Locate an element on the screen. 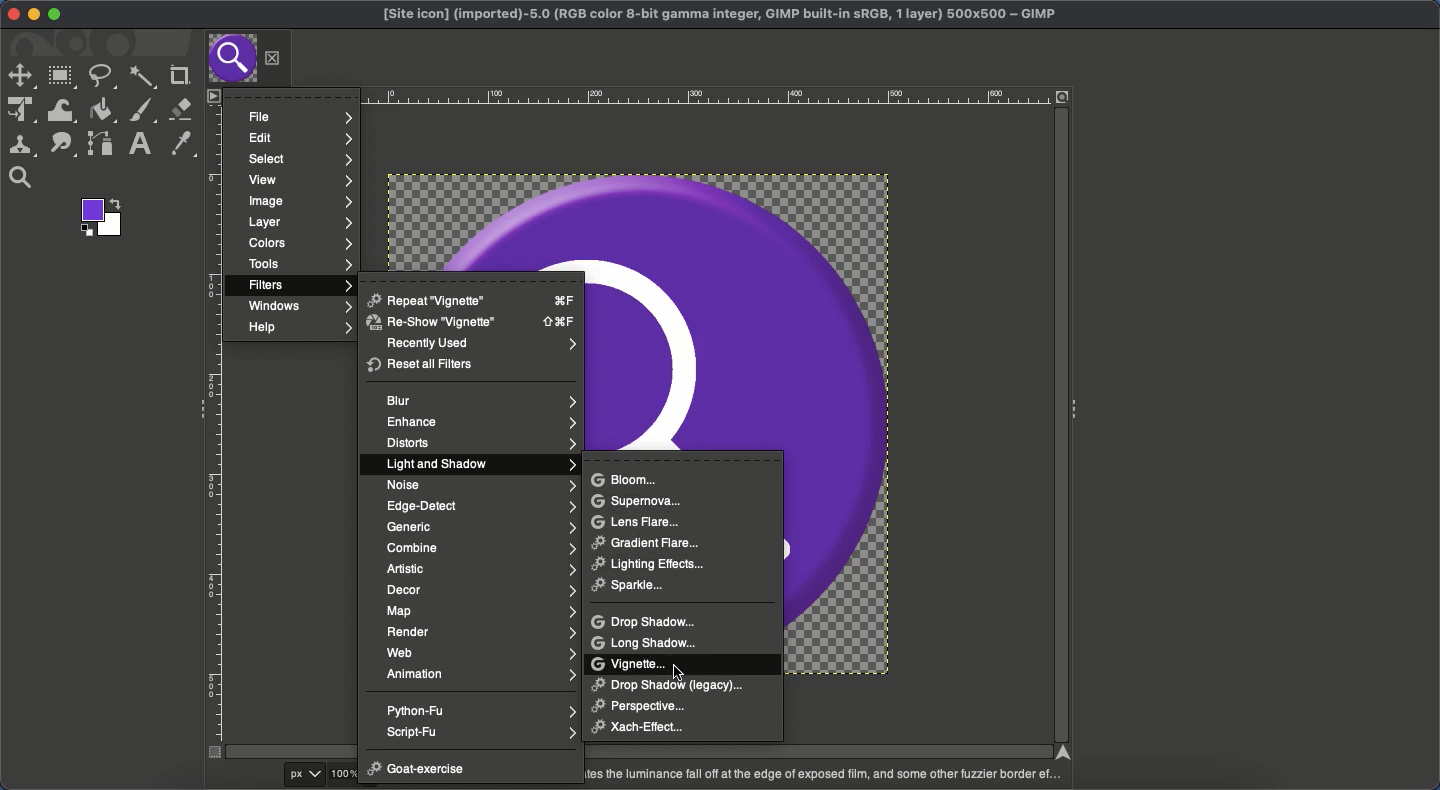 Image resolution: width=1440 pixels, height=790 pixels. Maximize is located at coordinates (55, 15).